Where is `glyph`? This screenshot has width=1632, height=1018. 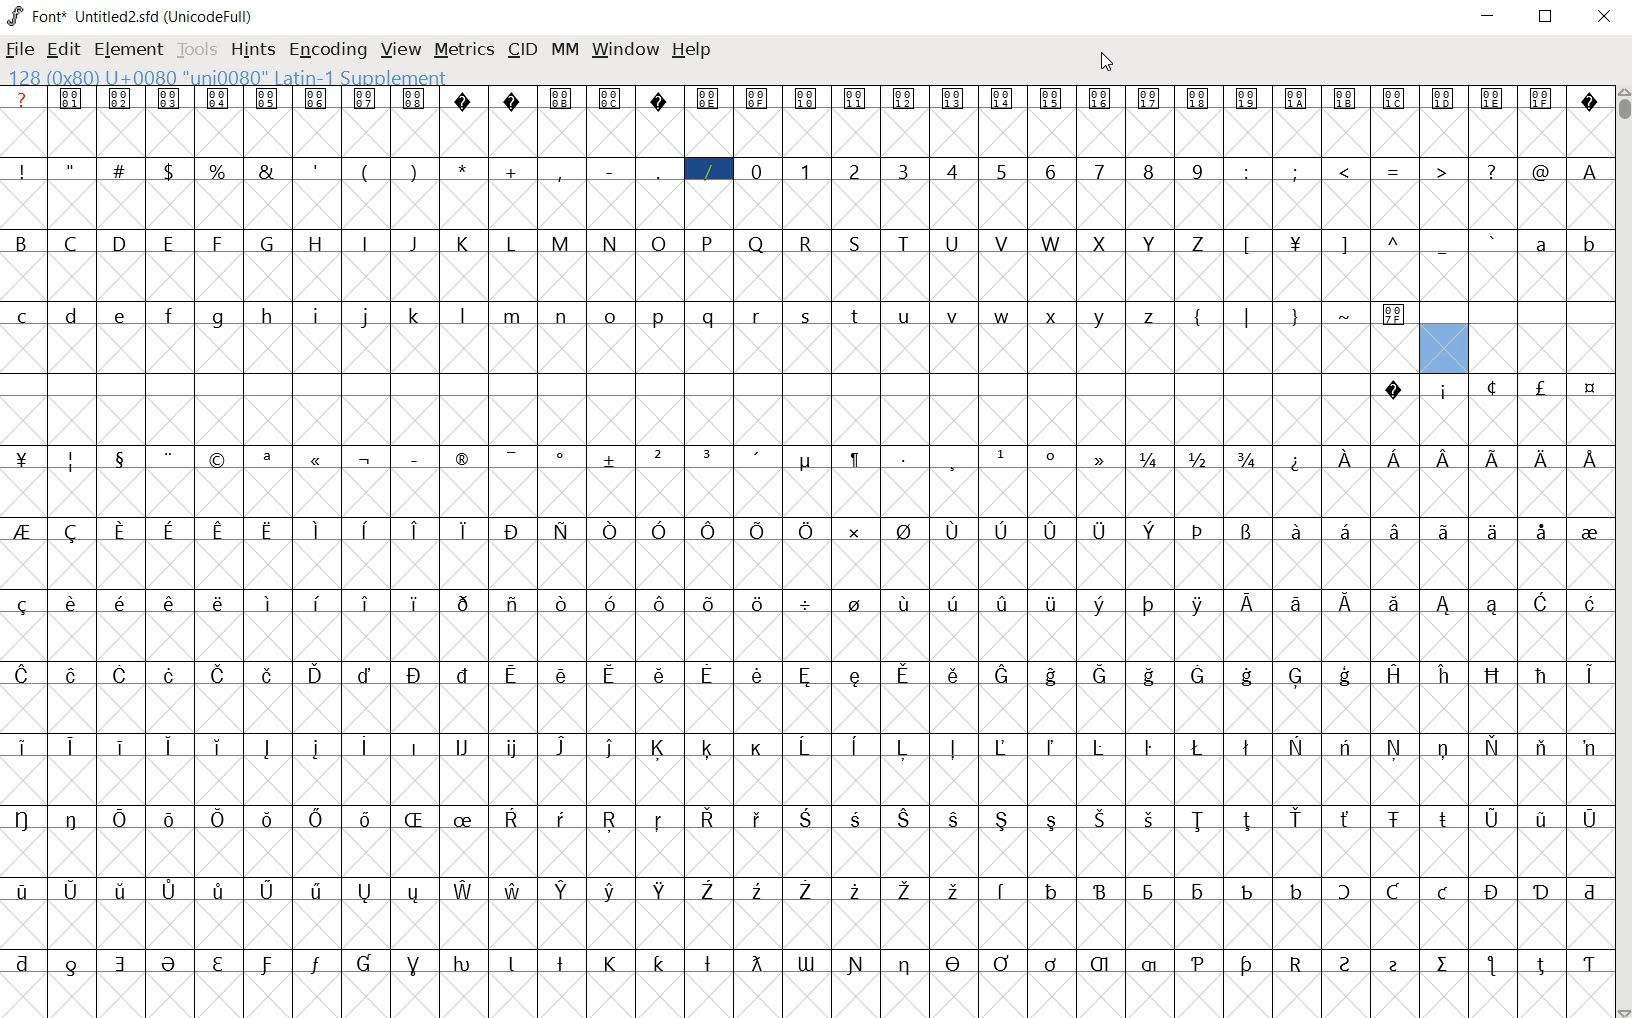 glyph is located at coordinates (218, 964).